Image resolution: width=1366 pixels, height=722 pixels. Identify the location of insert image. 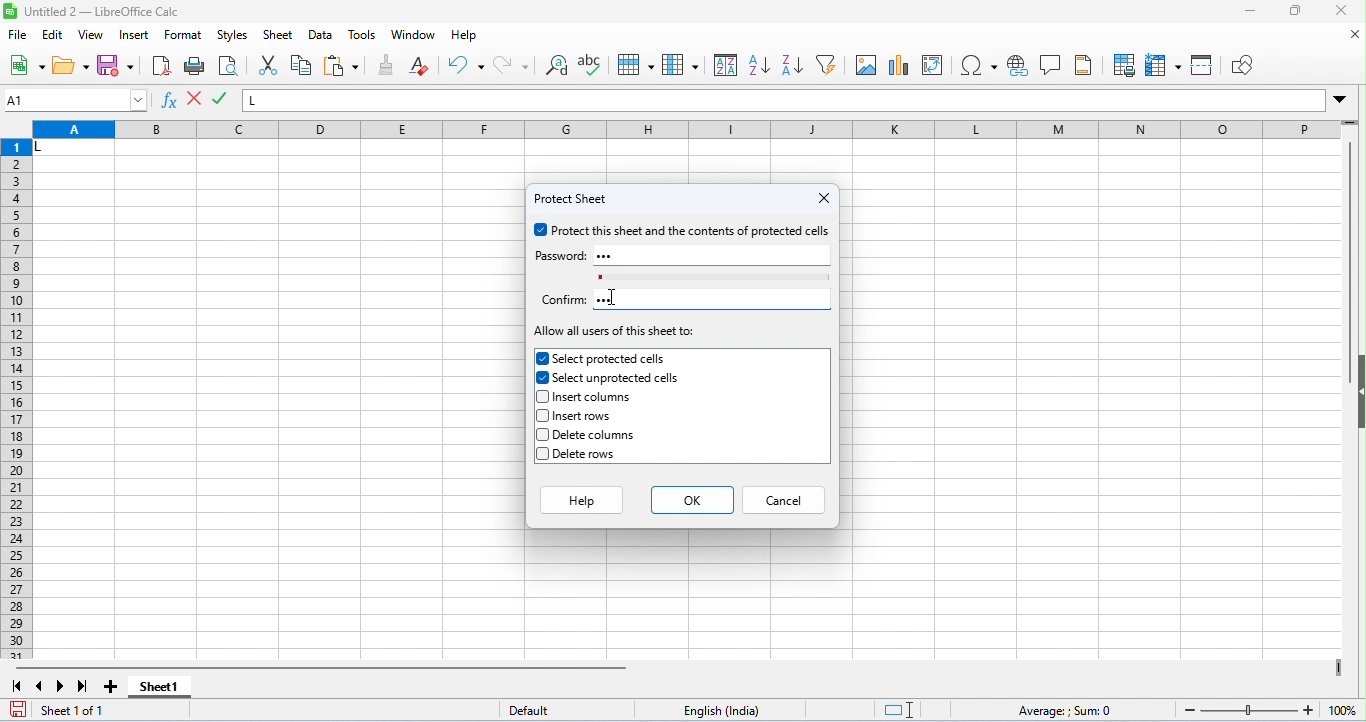
(866, 65).